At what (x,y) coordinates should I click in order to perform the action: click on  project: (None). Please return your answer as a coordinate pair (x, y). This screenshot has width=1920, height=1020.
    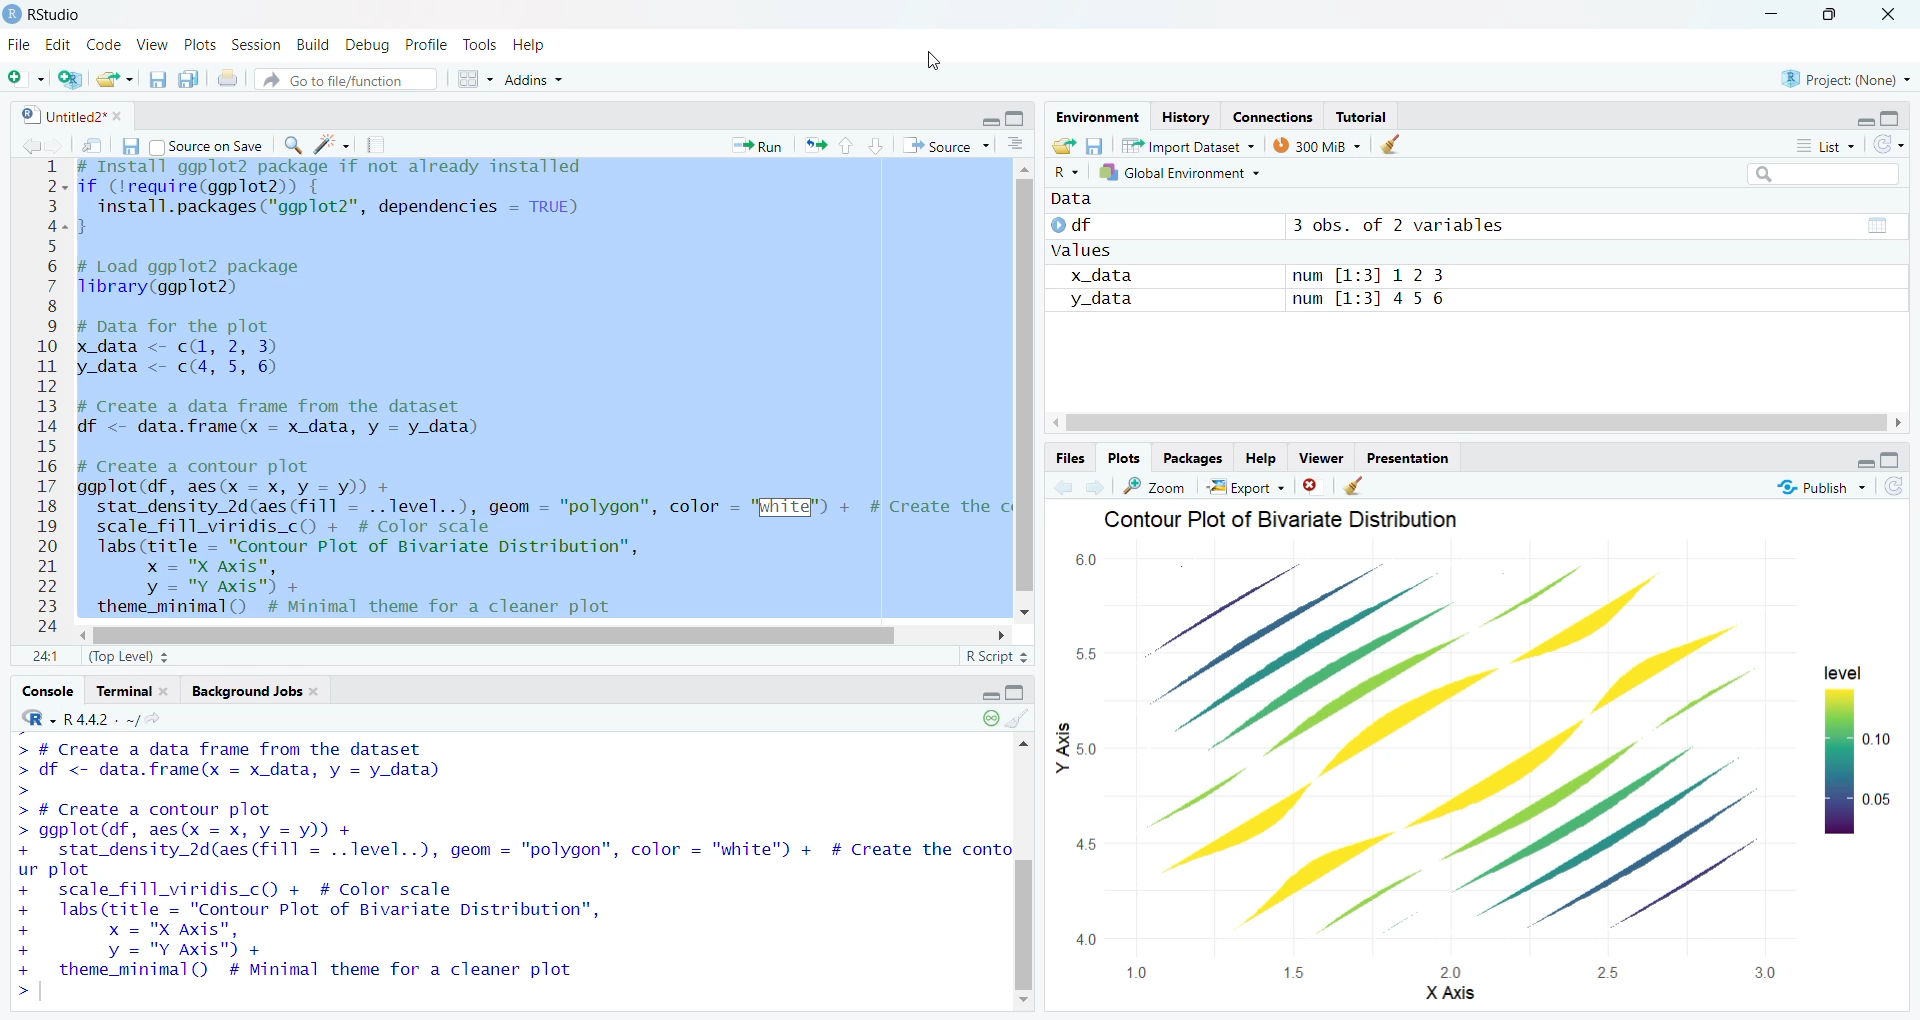
    Looking at the image, I should click on (1845, 77).